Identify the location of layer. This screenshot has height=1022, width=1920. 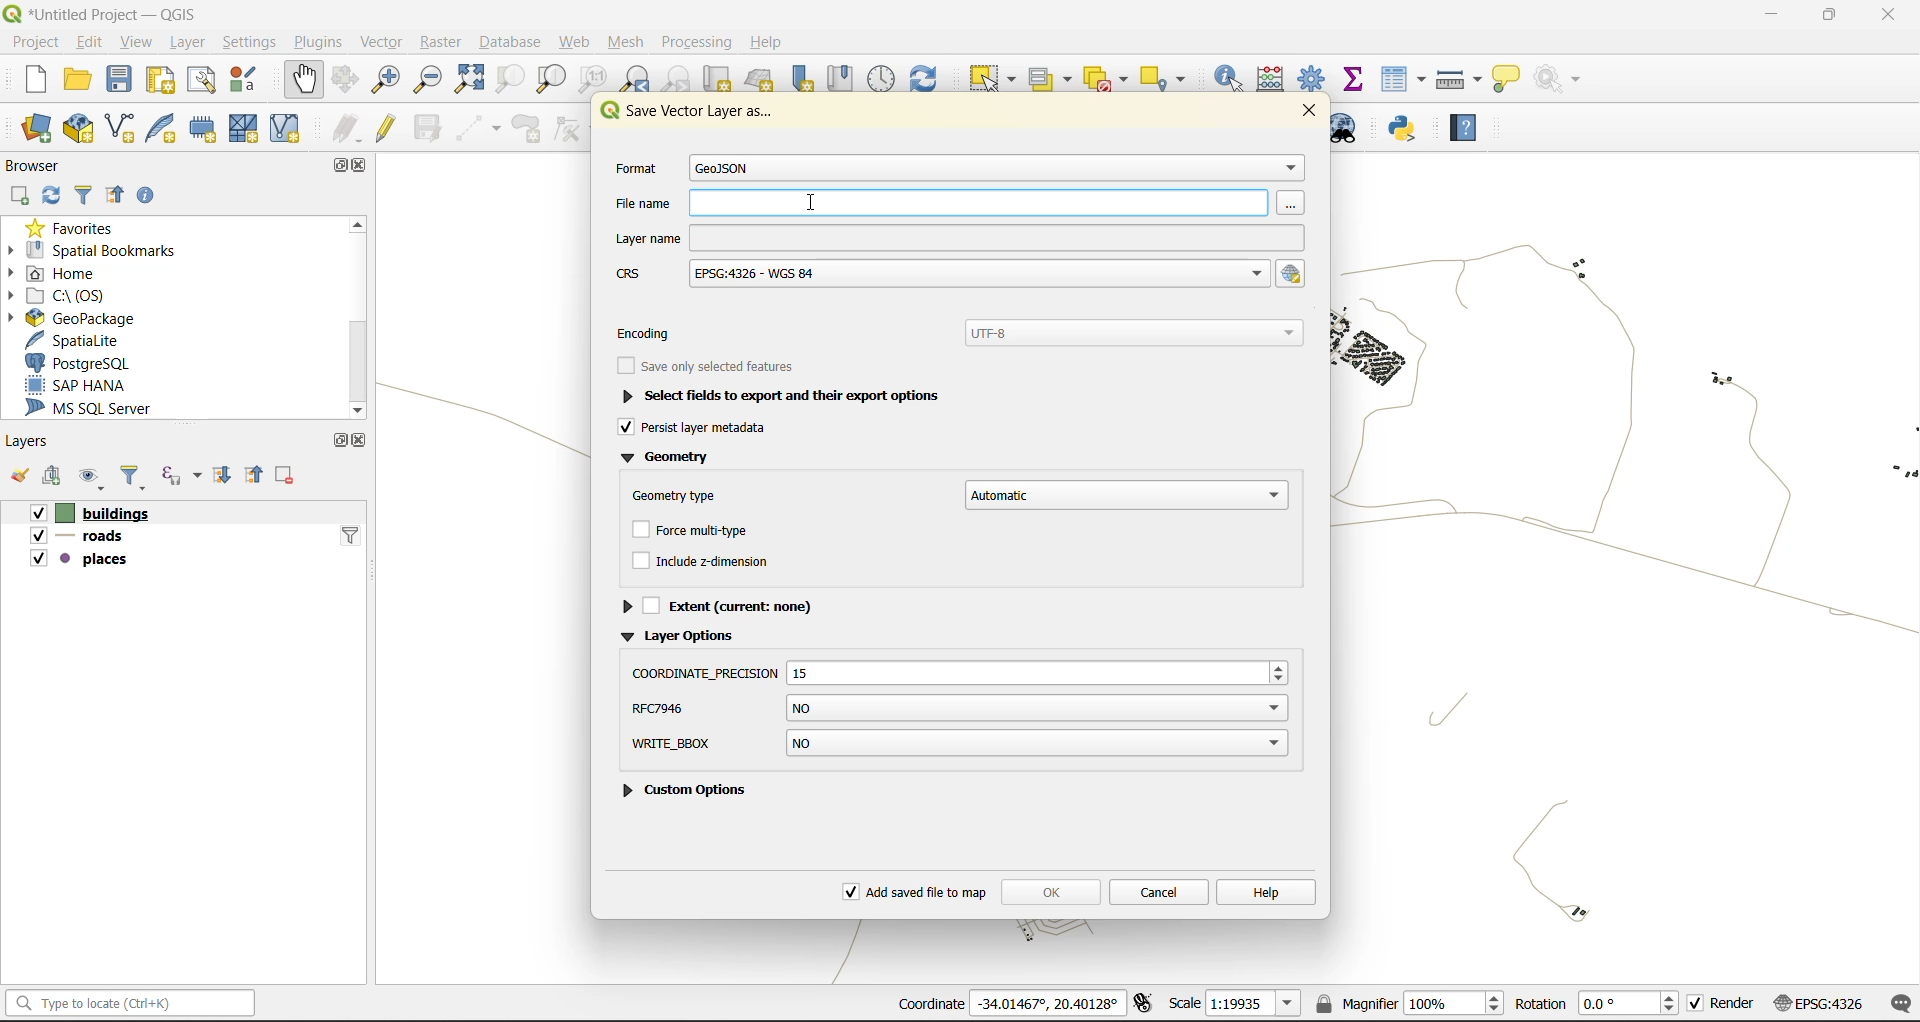
(186, 43).